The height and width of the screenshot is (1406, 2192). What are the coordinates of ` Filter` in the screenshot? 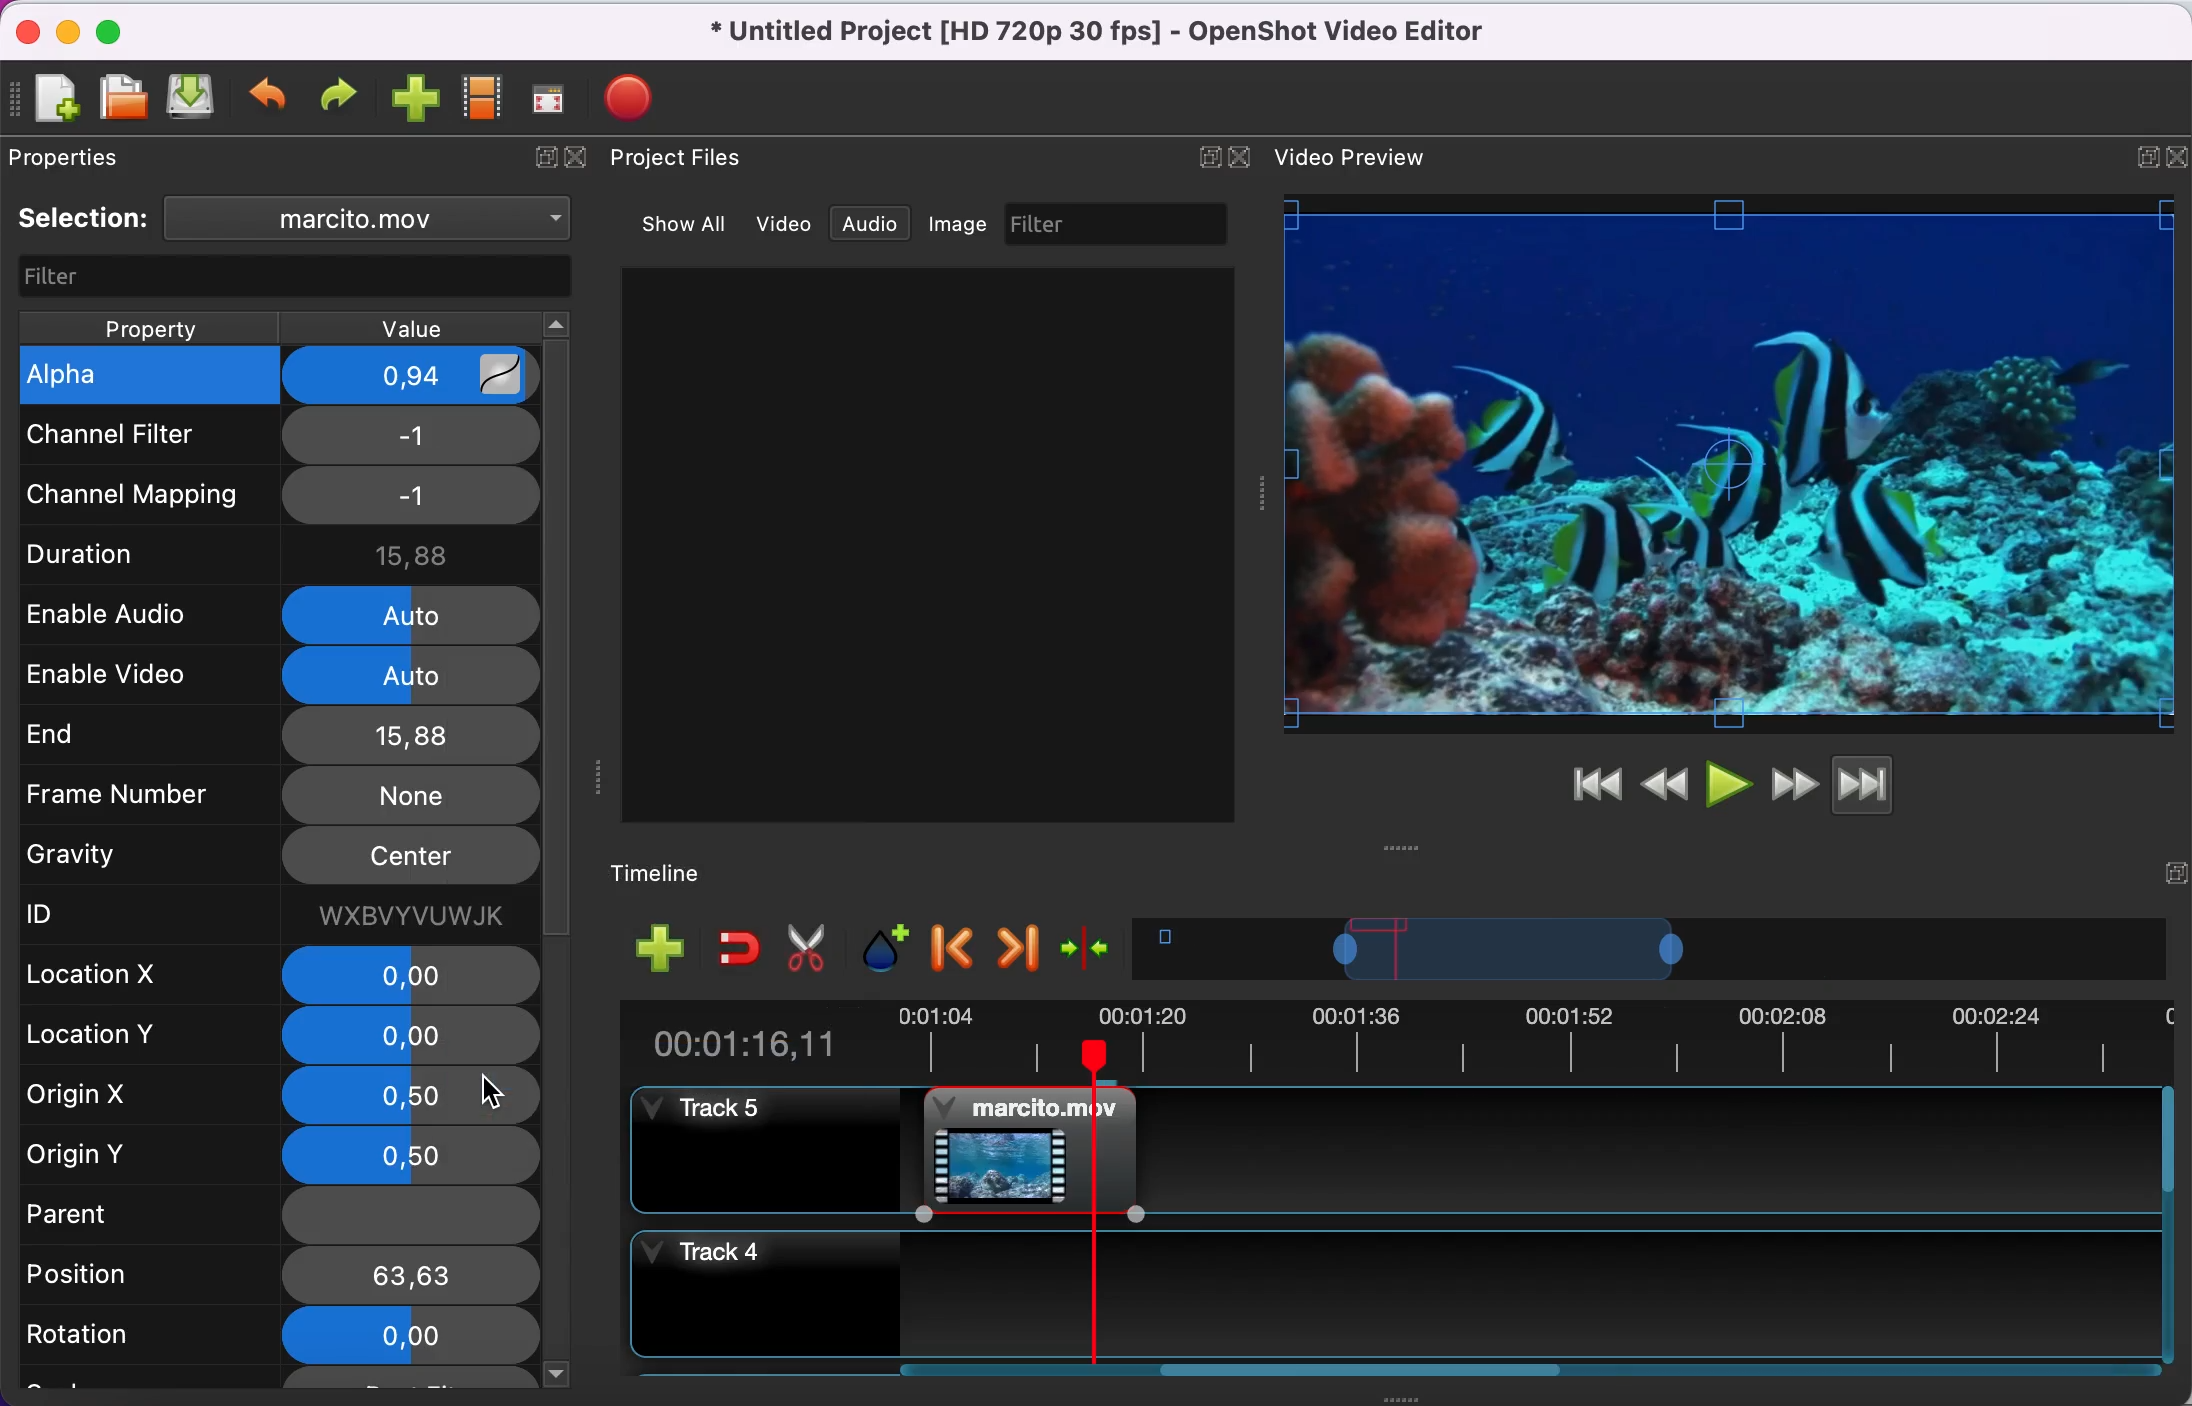 It's located at (1052, 222).